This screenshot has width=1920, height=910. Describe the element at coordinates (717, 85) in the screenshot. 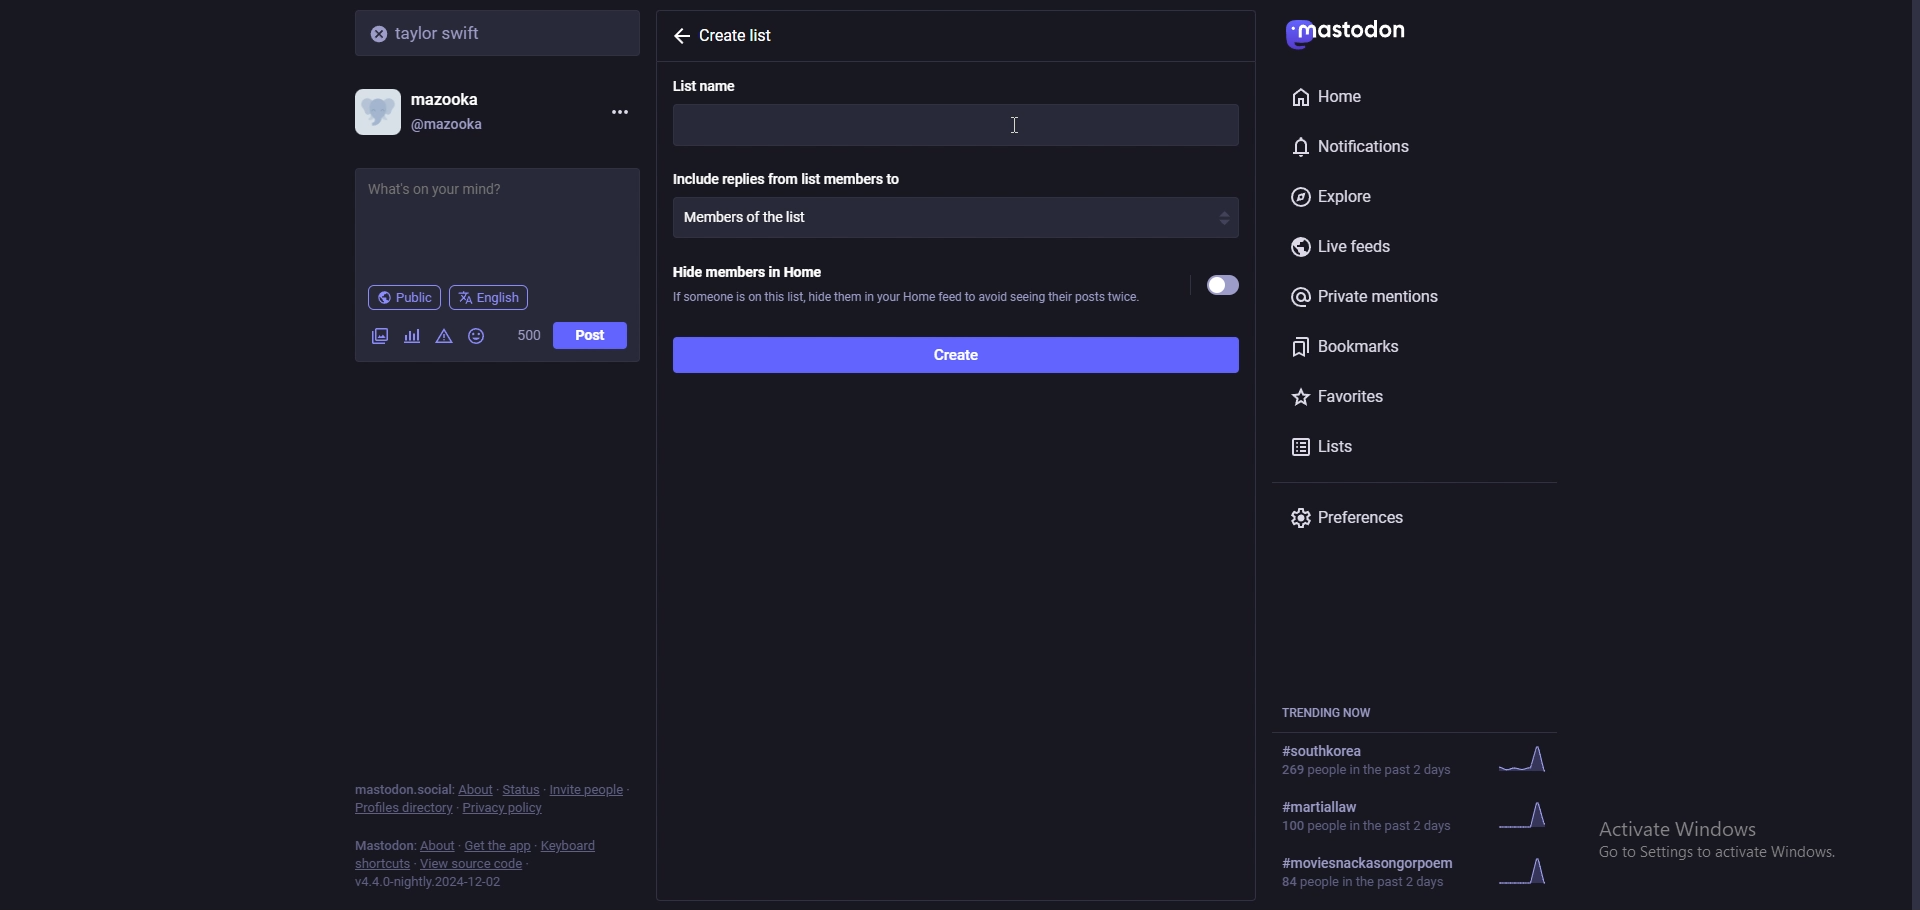

I see `list name` at that location.